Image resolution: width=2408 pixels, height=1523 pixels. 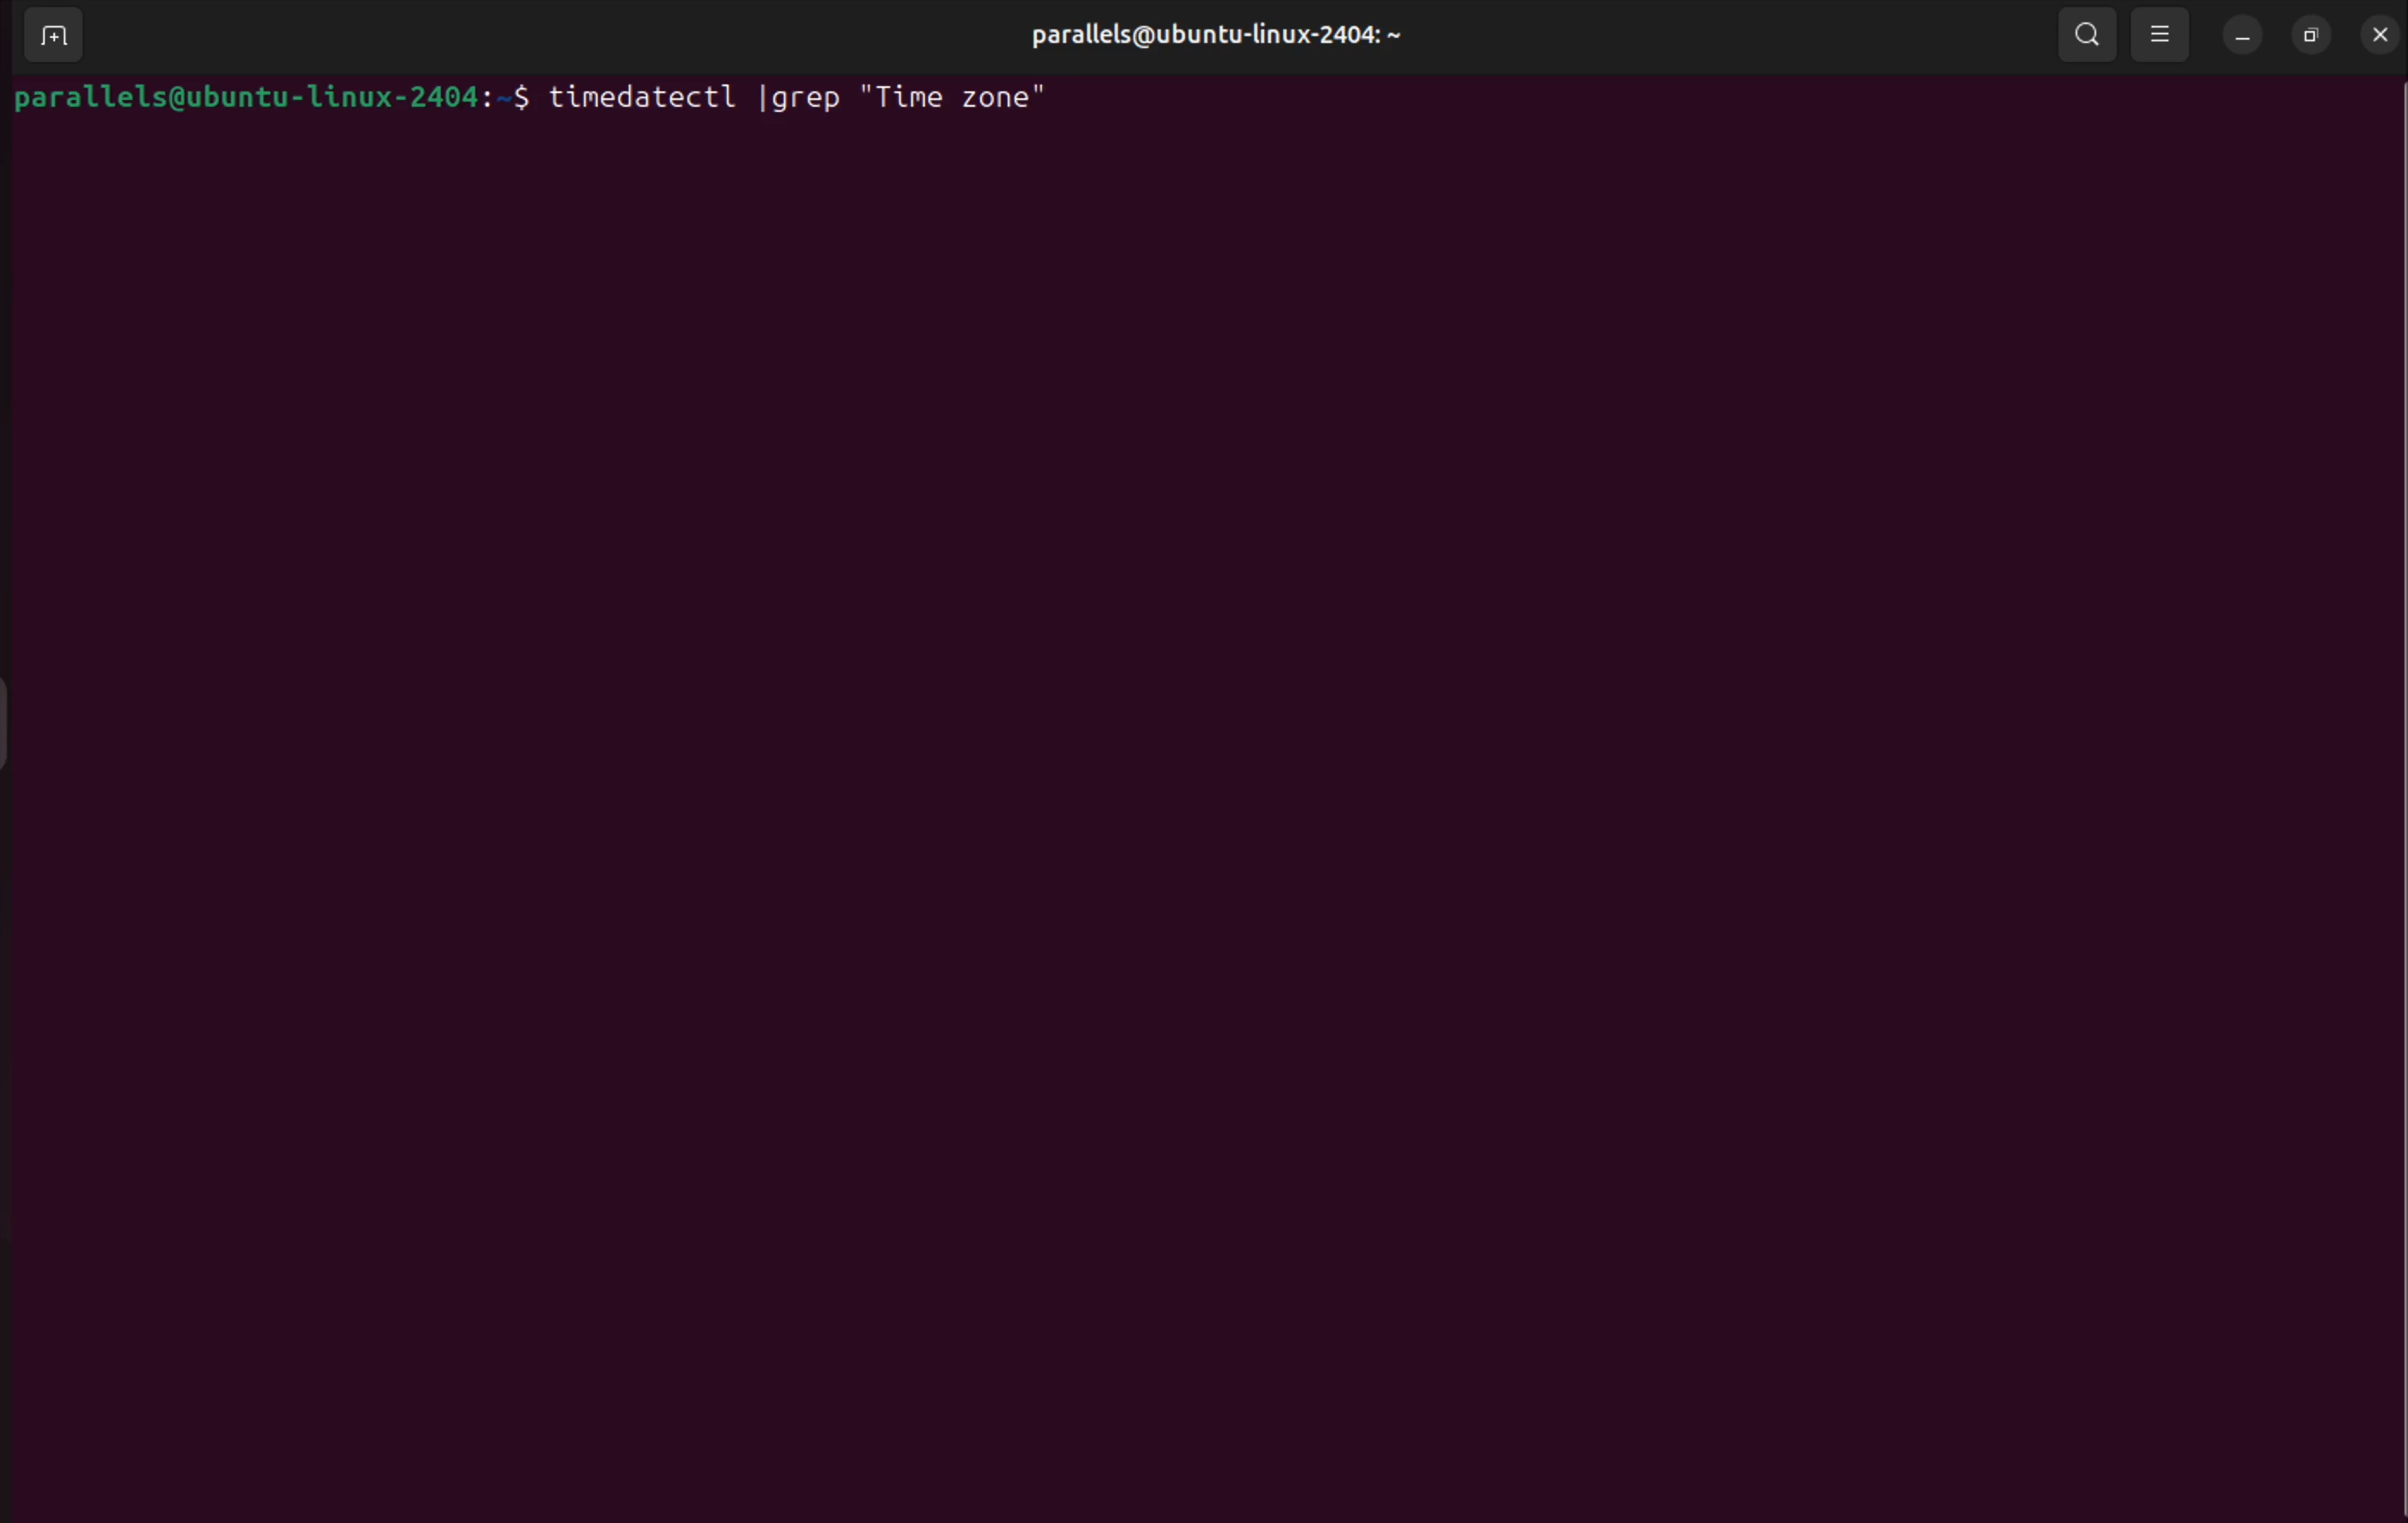 I want to click on parallels@ubuntu-linux-2404: ~, so click(x=1203, y=38).